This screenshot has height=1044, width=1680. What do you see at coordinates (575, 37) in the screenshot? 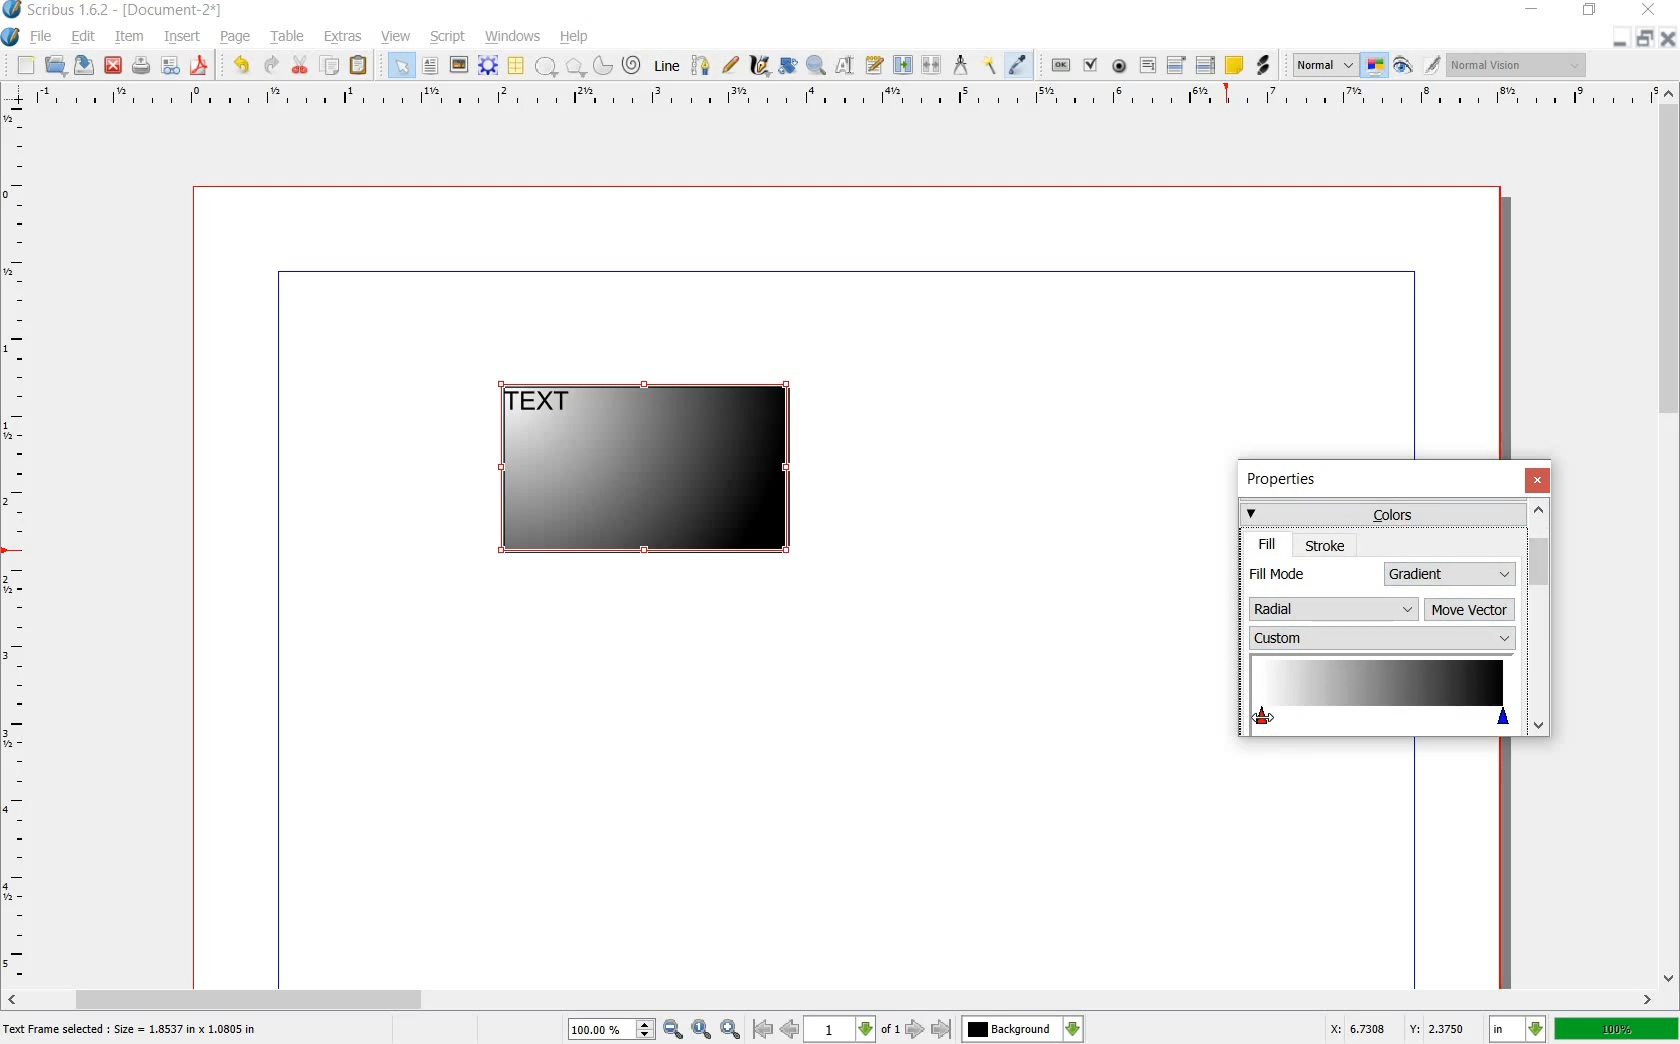
I see `help` at bounding box center [575, 37].